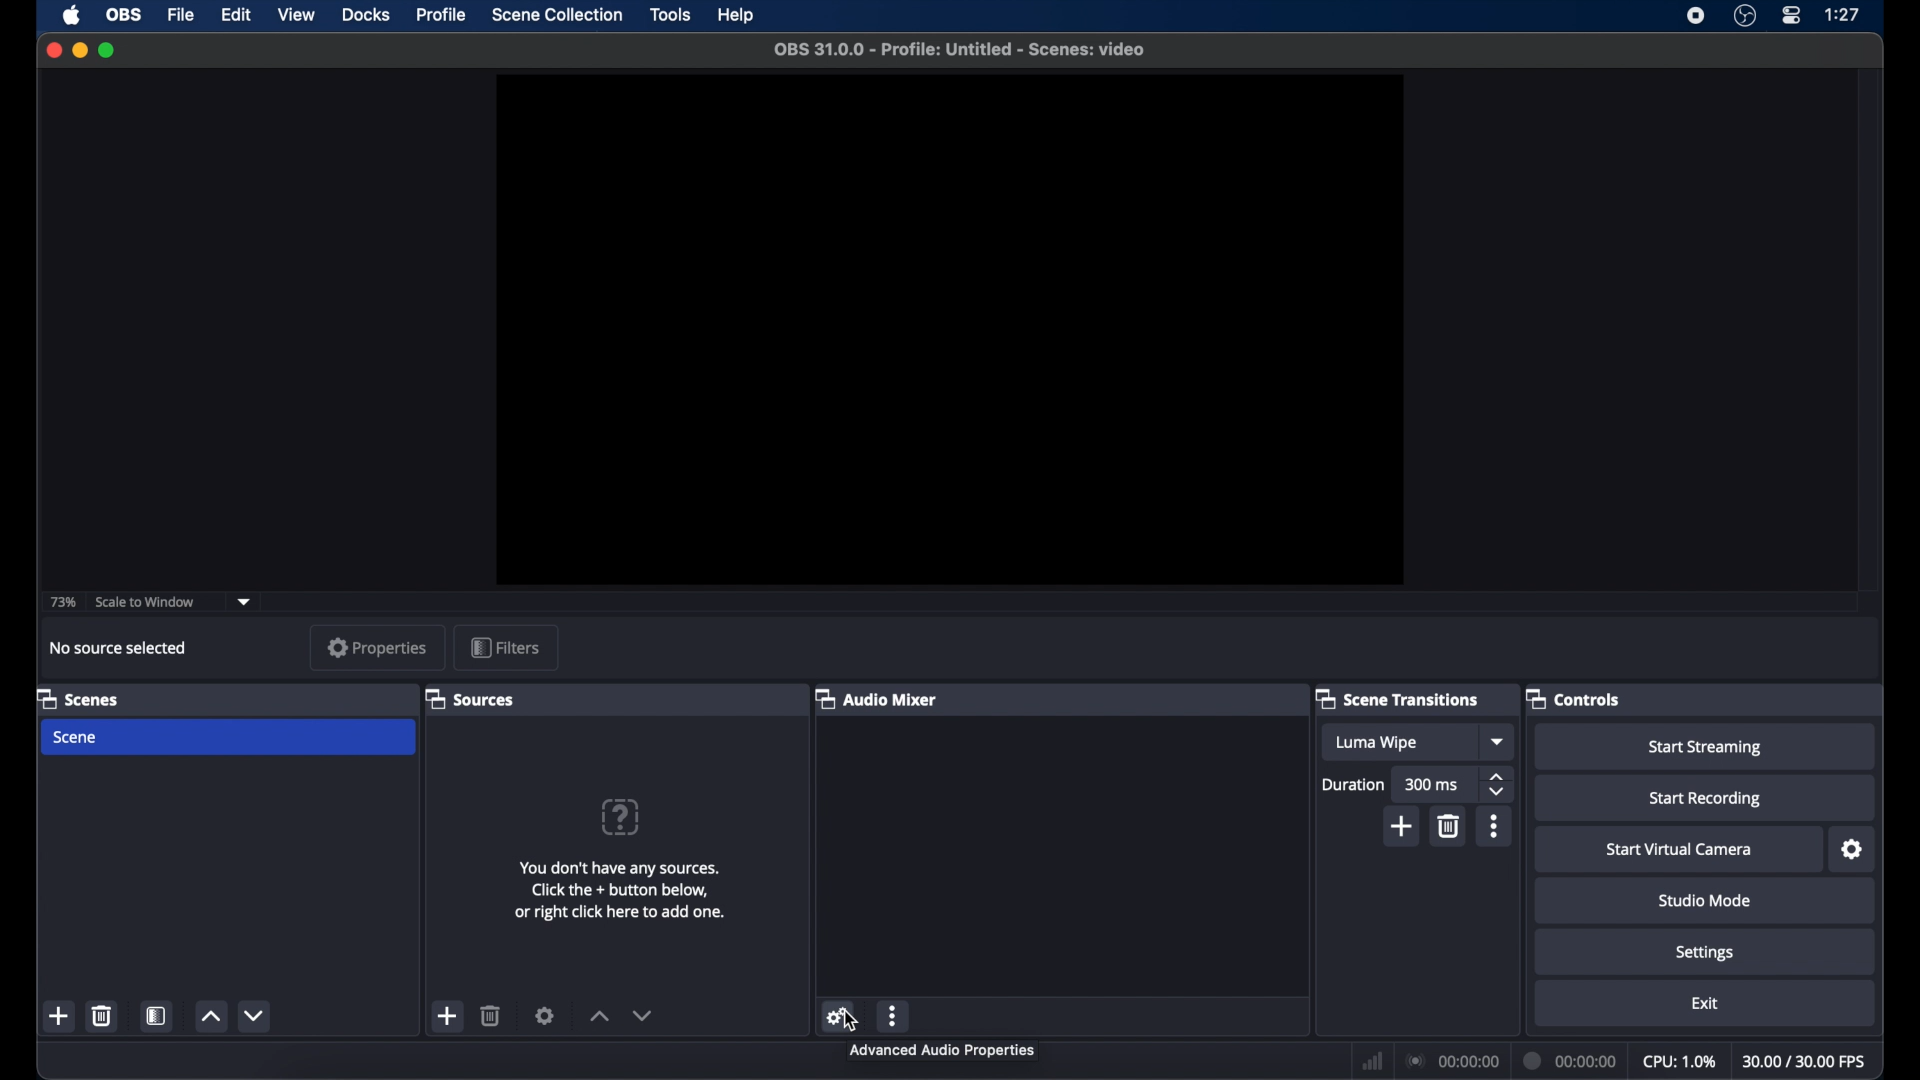 This screenshot has width=1920, height=1080. What do you see at coordinates (77, 738) in the screenshot?
I see `scene` at bounding box center [77, 738].